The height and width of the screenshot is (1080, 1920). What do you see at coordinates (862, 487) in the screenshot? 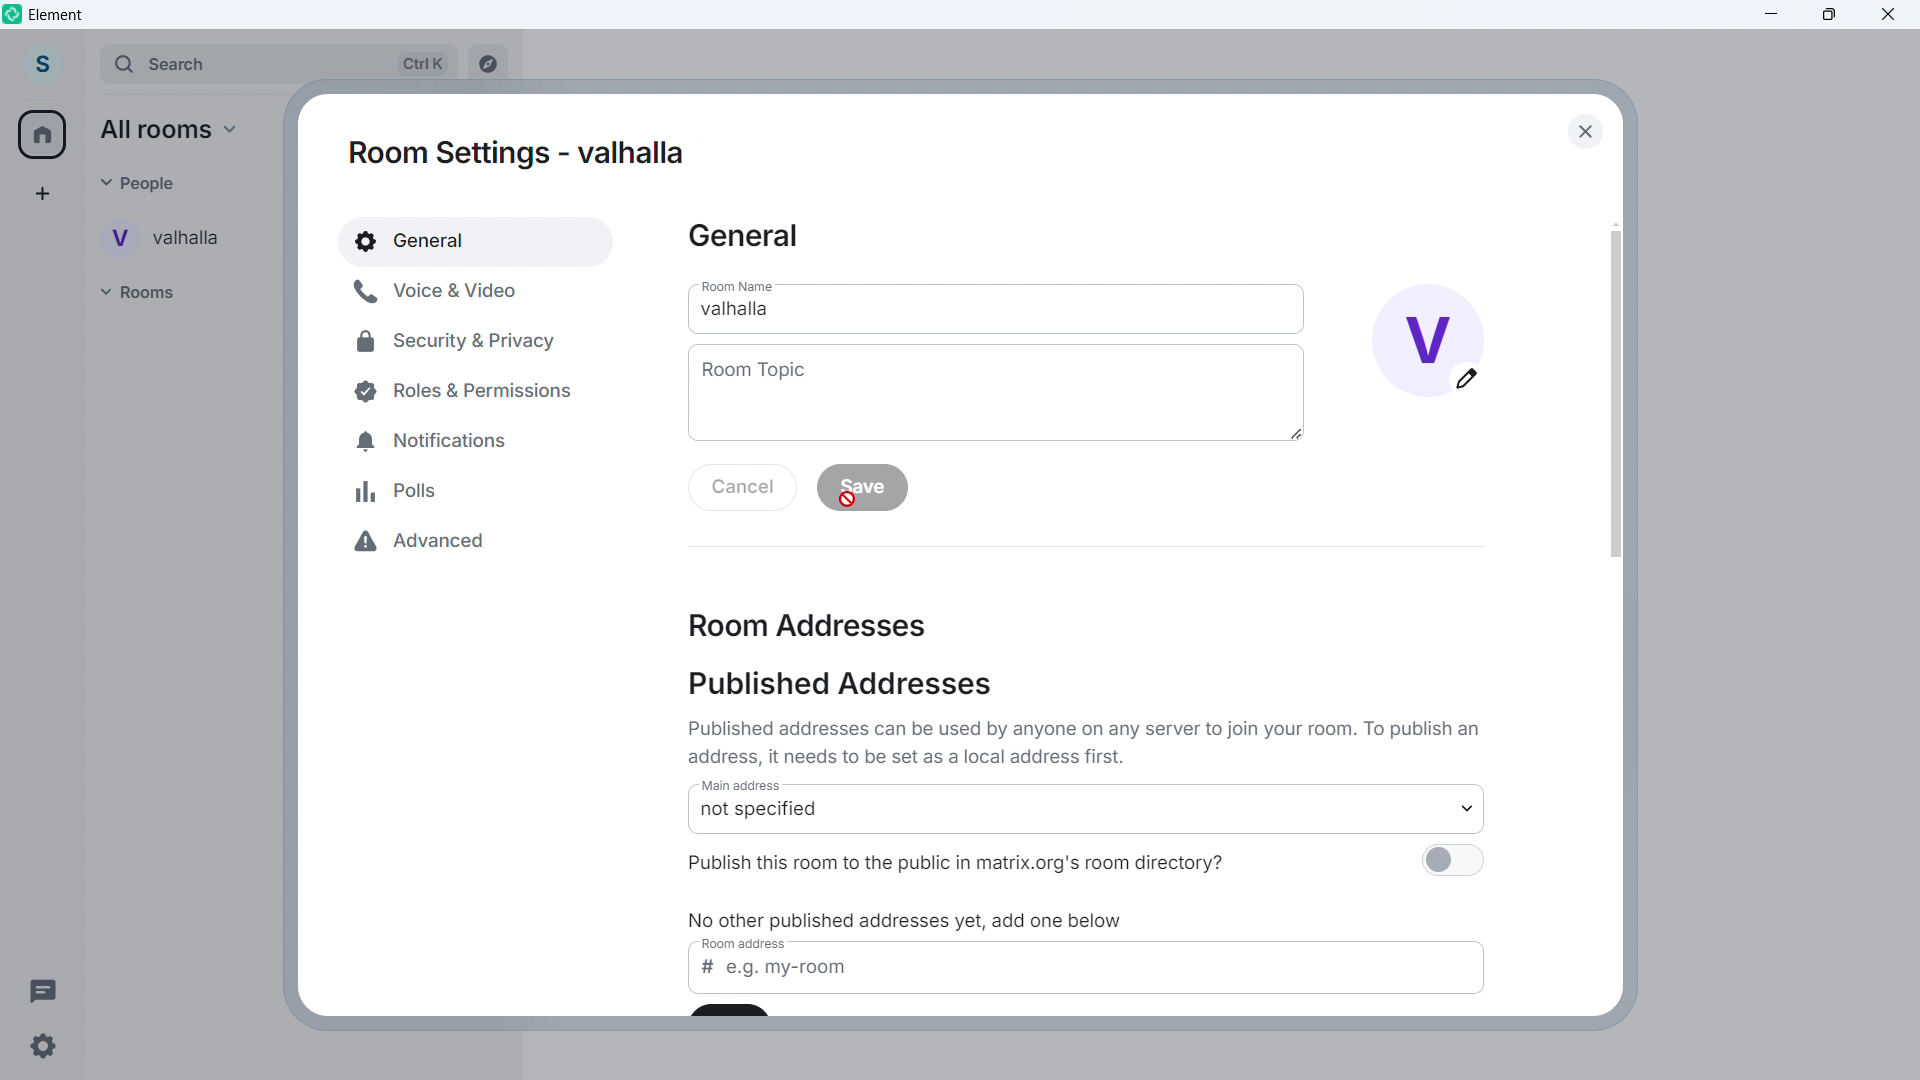
I see `save ` at bounding box center [862, 487].